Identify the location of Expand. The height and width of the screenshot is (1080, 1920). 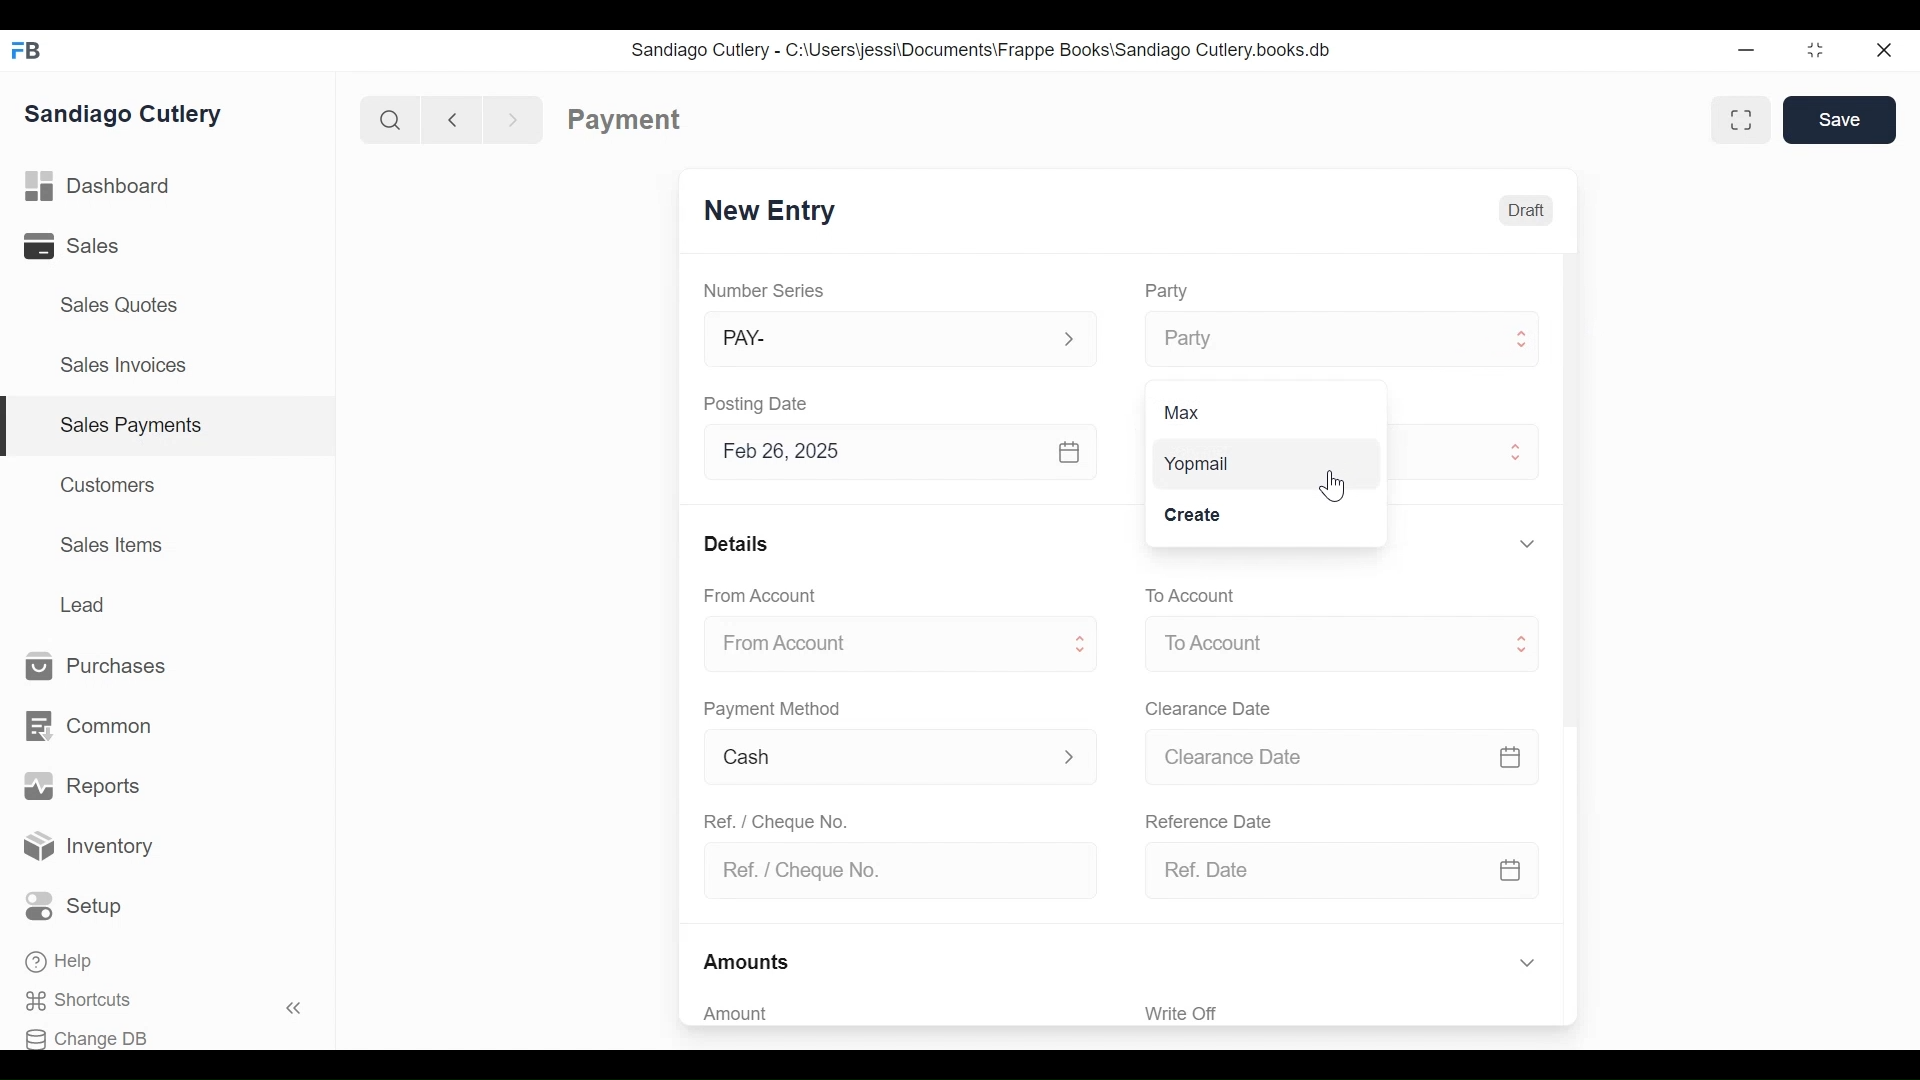
(1526, 543).